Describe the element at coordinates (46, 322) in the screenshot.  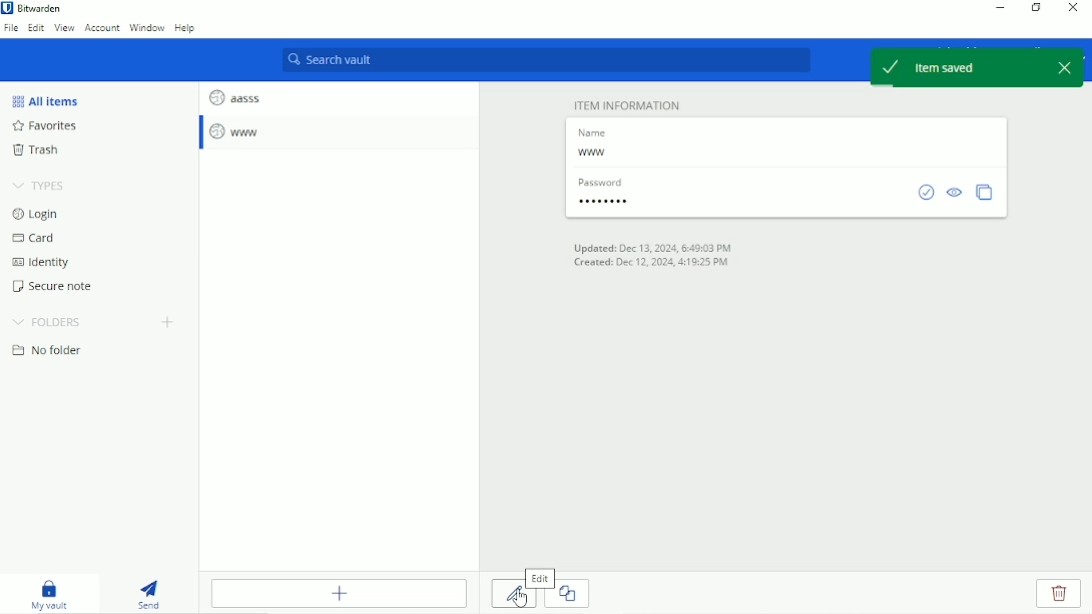
I see `Folders` at that location.